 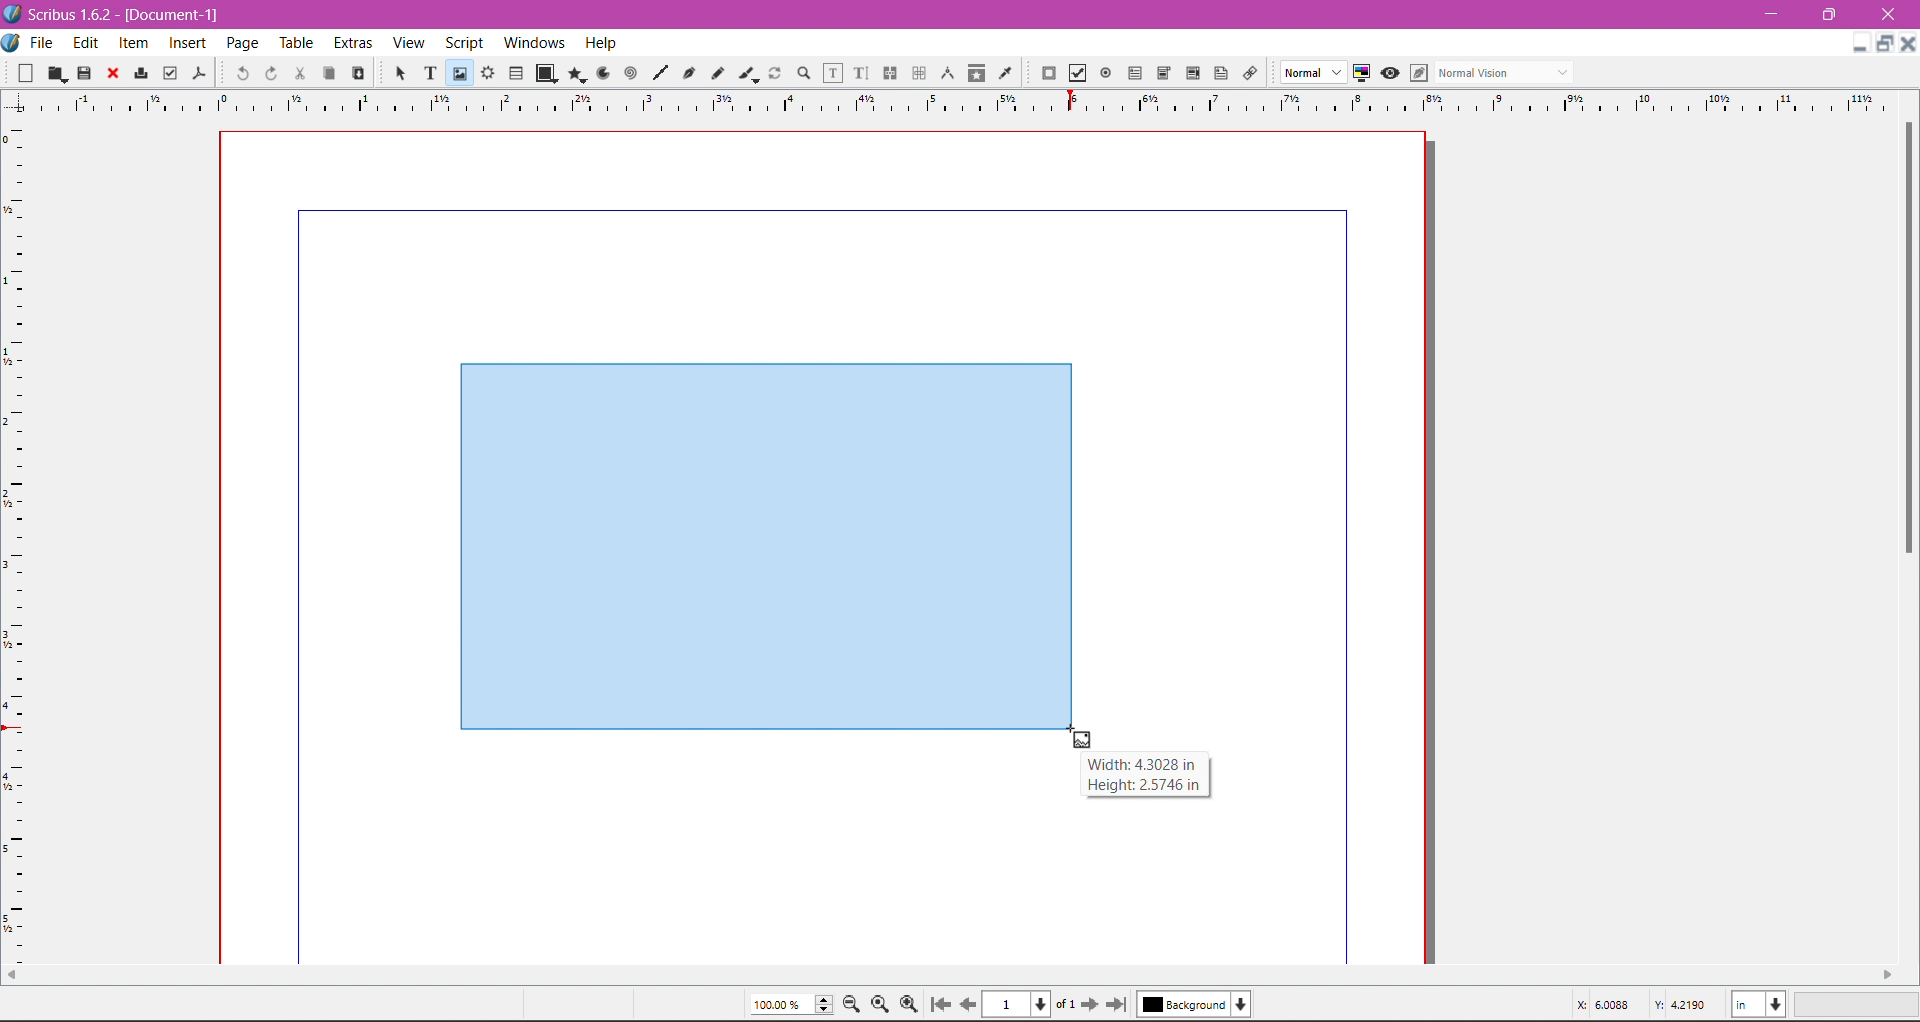 I want to click on New, so click(x=19, y=74).